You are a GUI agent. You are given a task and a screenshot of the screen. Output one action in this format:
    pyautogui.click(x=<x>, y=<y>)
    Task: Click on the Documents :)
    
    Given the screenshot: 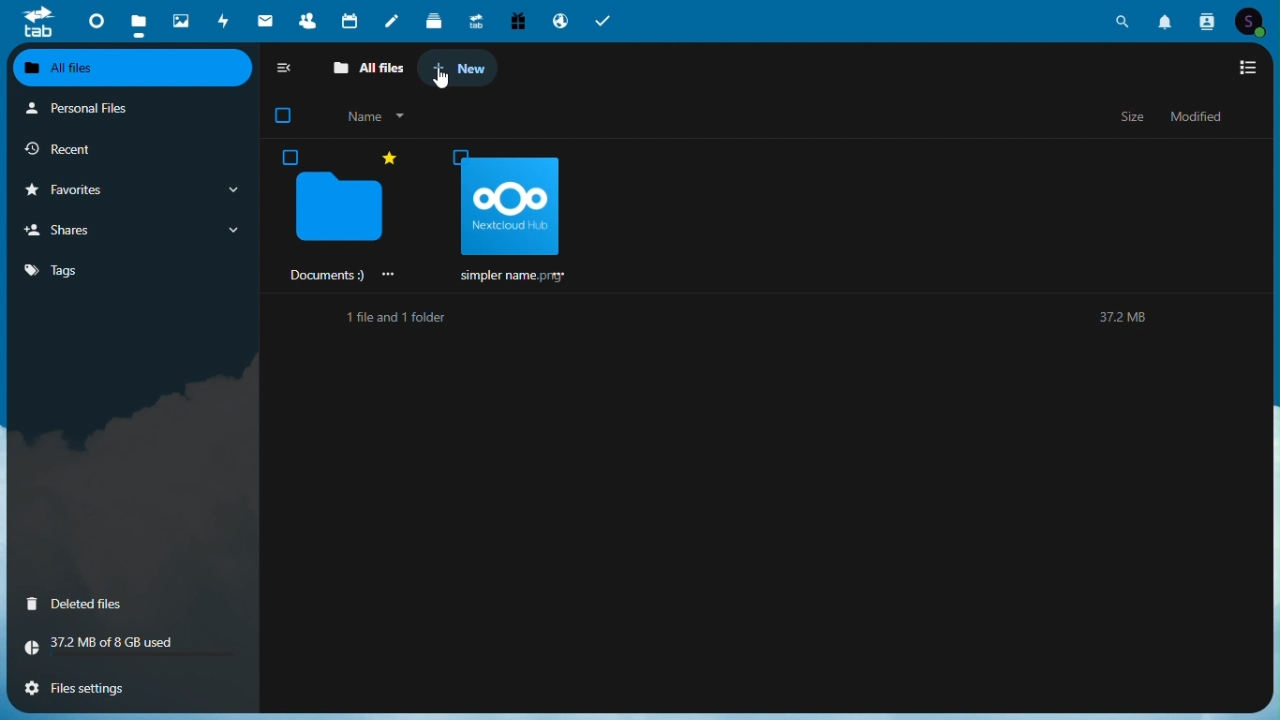 What is the action you would take?
    pyautogui.click(x=344, y=214)
    